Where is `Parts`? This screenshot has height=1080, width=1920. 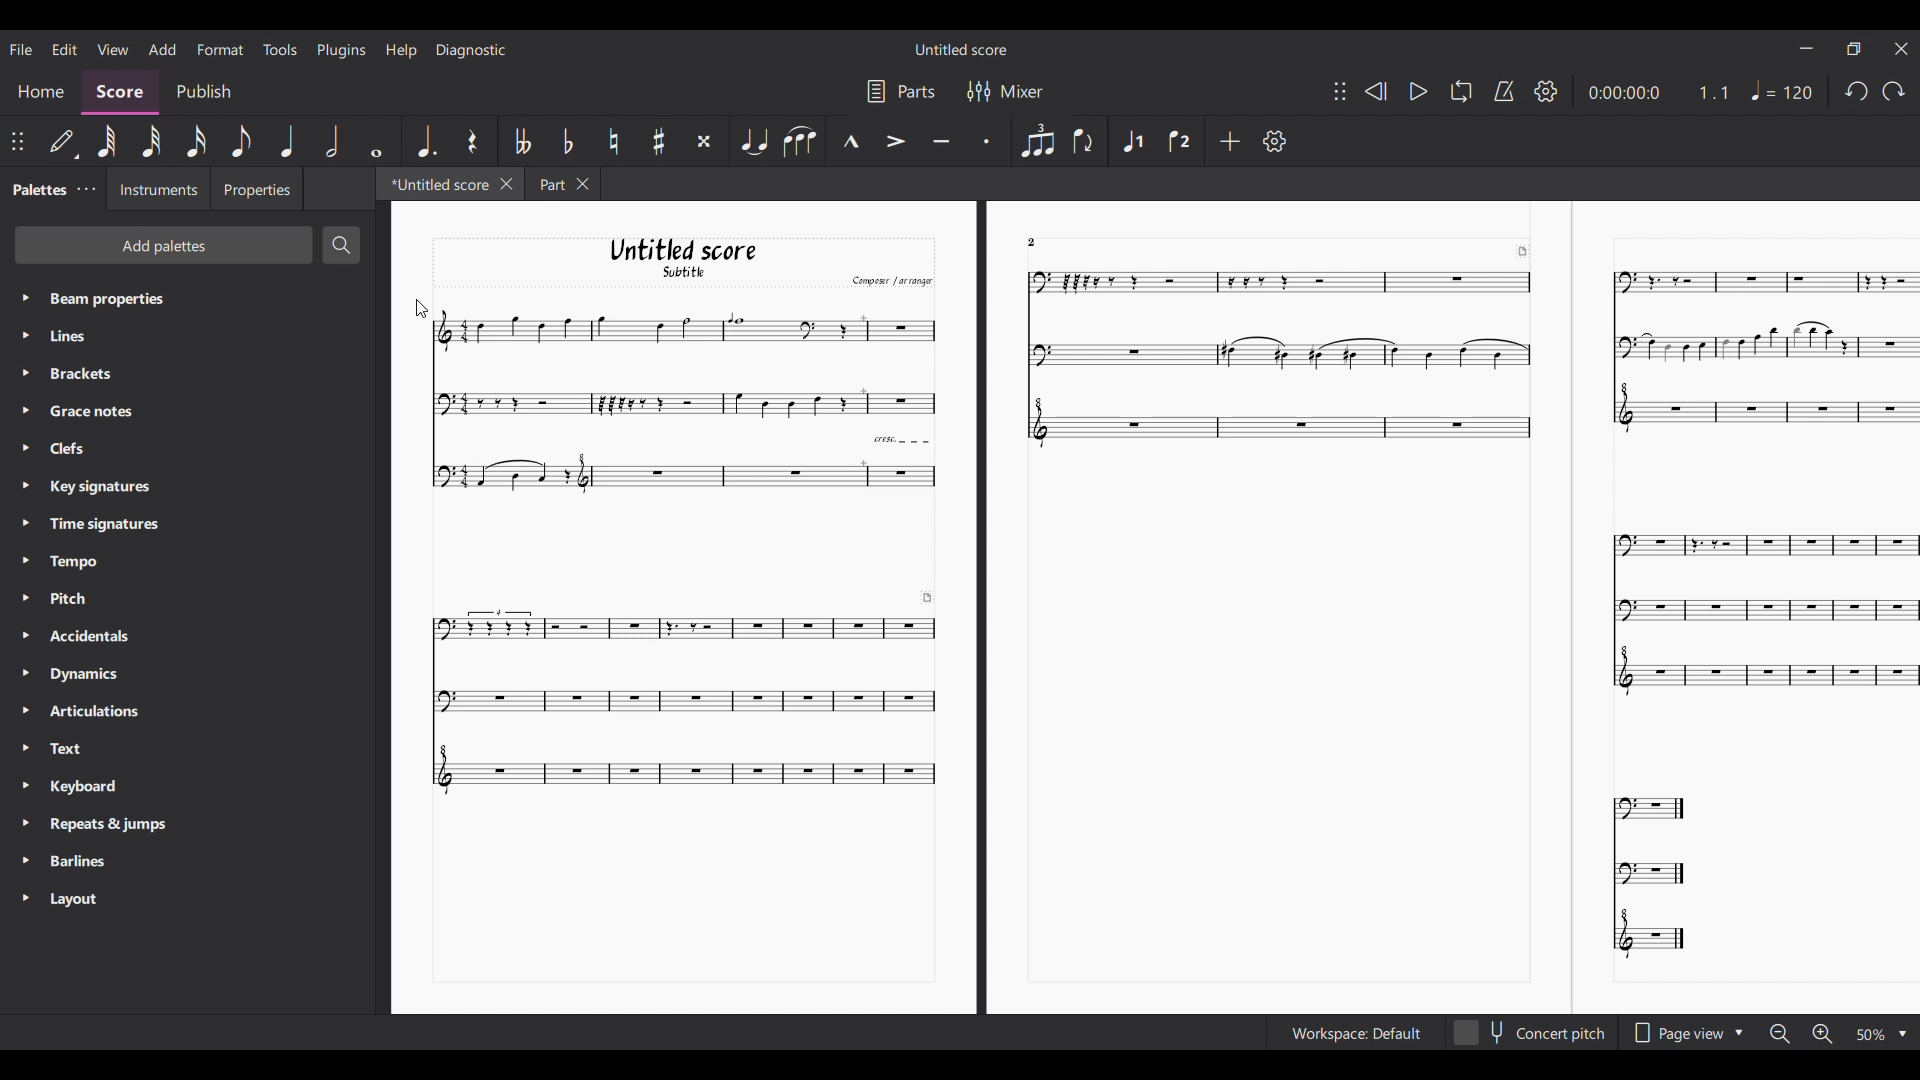 Parts is located at coordinates (917, 91).